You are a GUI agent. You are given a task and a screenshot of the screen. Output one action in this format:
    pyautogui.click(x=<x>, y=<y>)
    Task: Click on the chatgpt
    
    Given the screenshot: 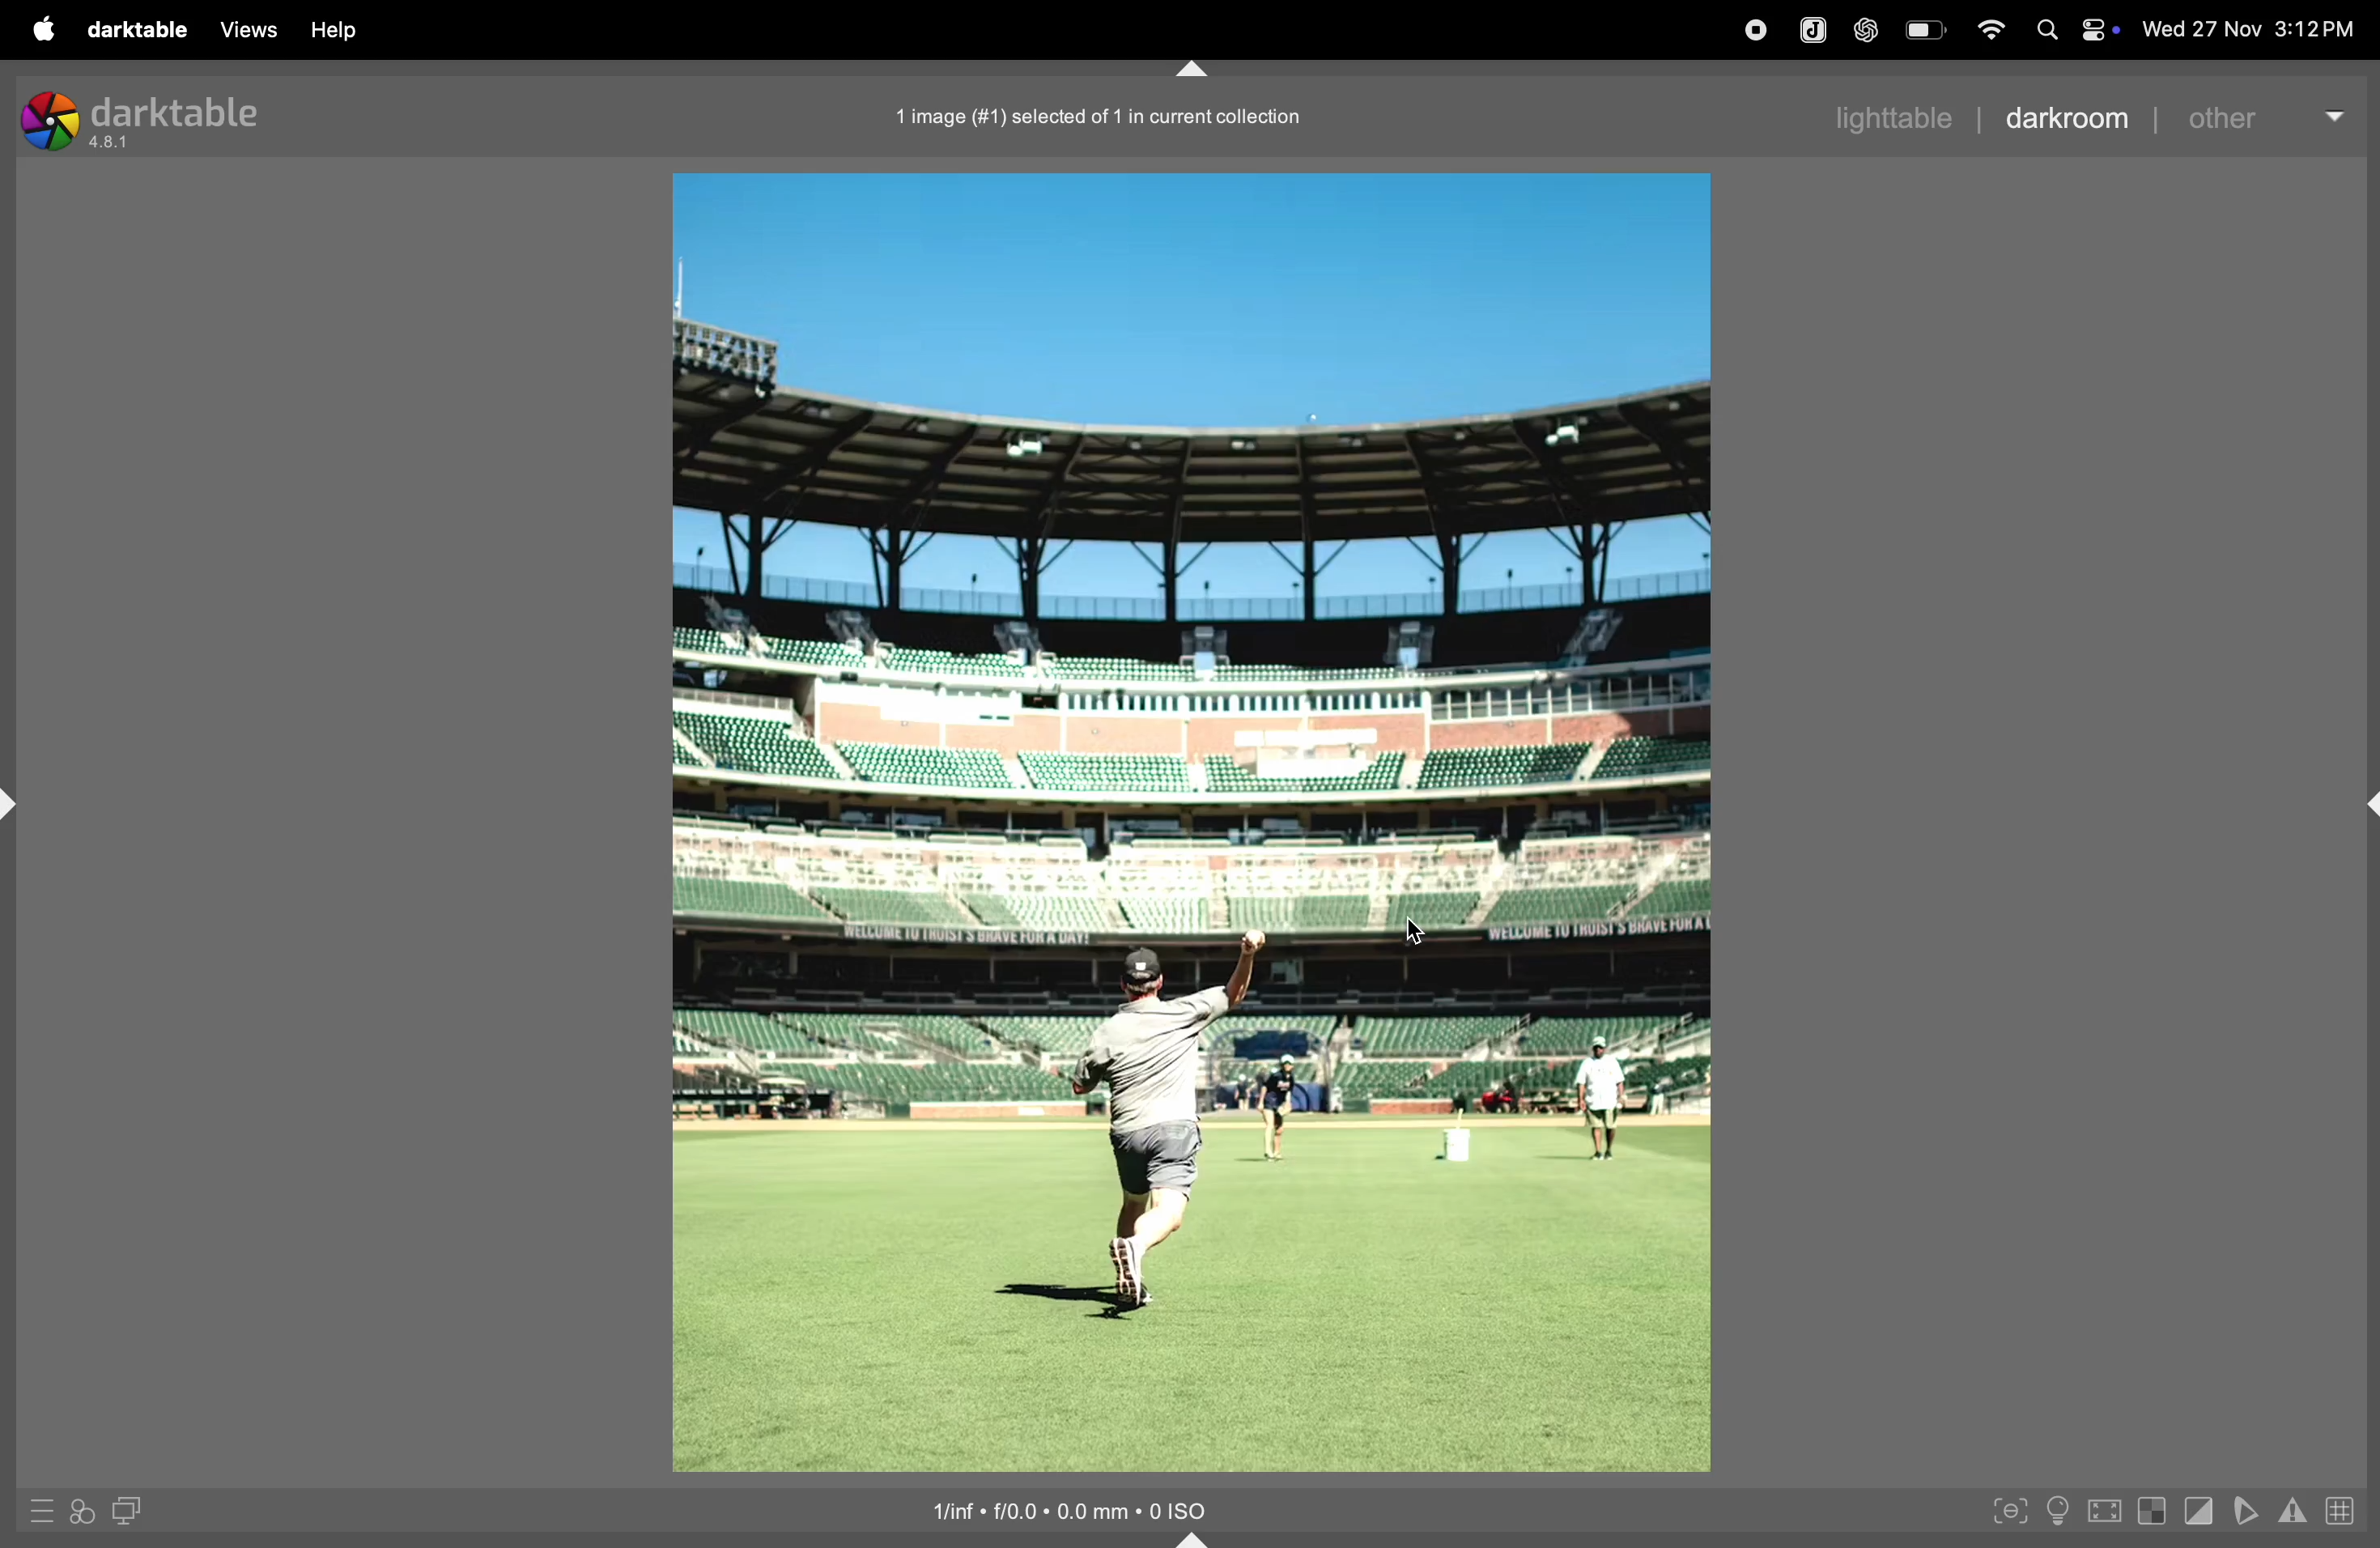 What is the action you would take?
    pyautogui.click(x=1867, y=28)
    